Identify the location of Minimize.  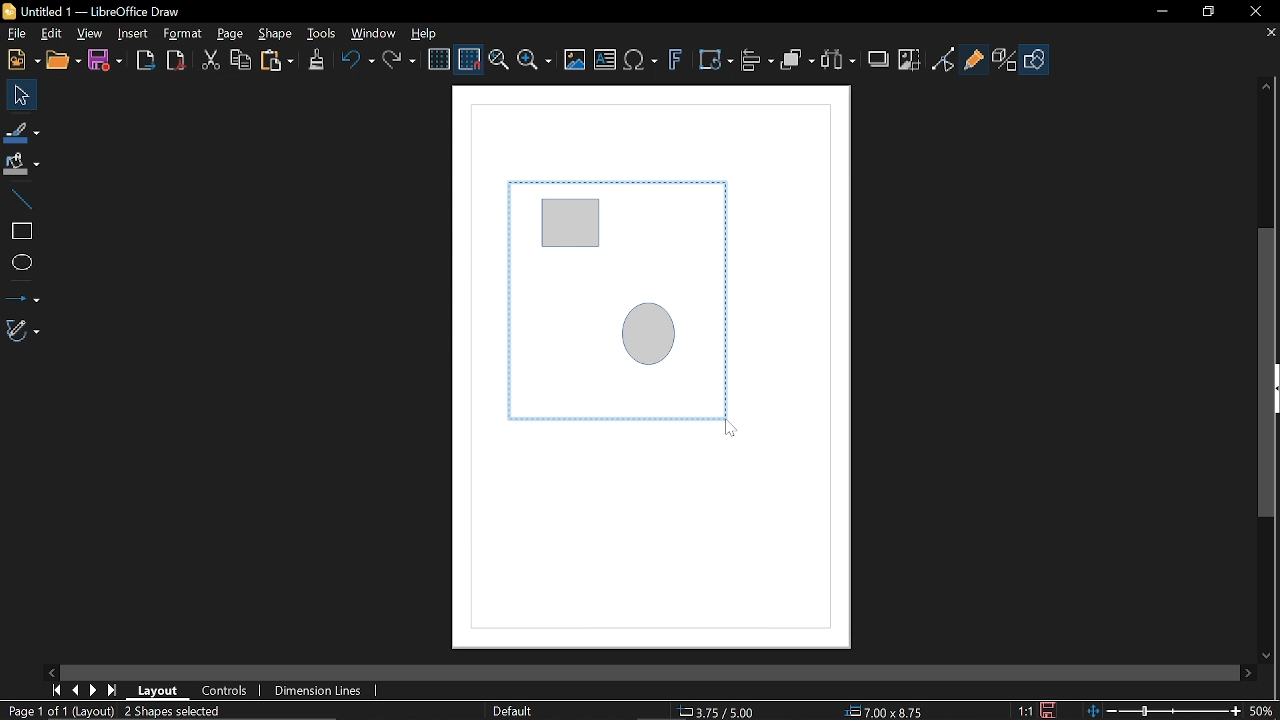
(1162, 11).